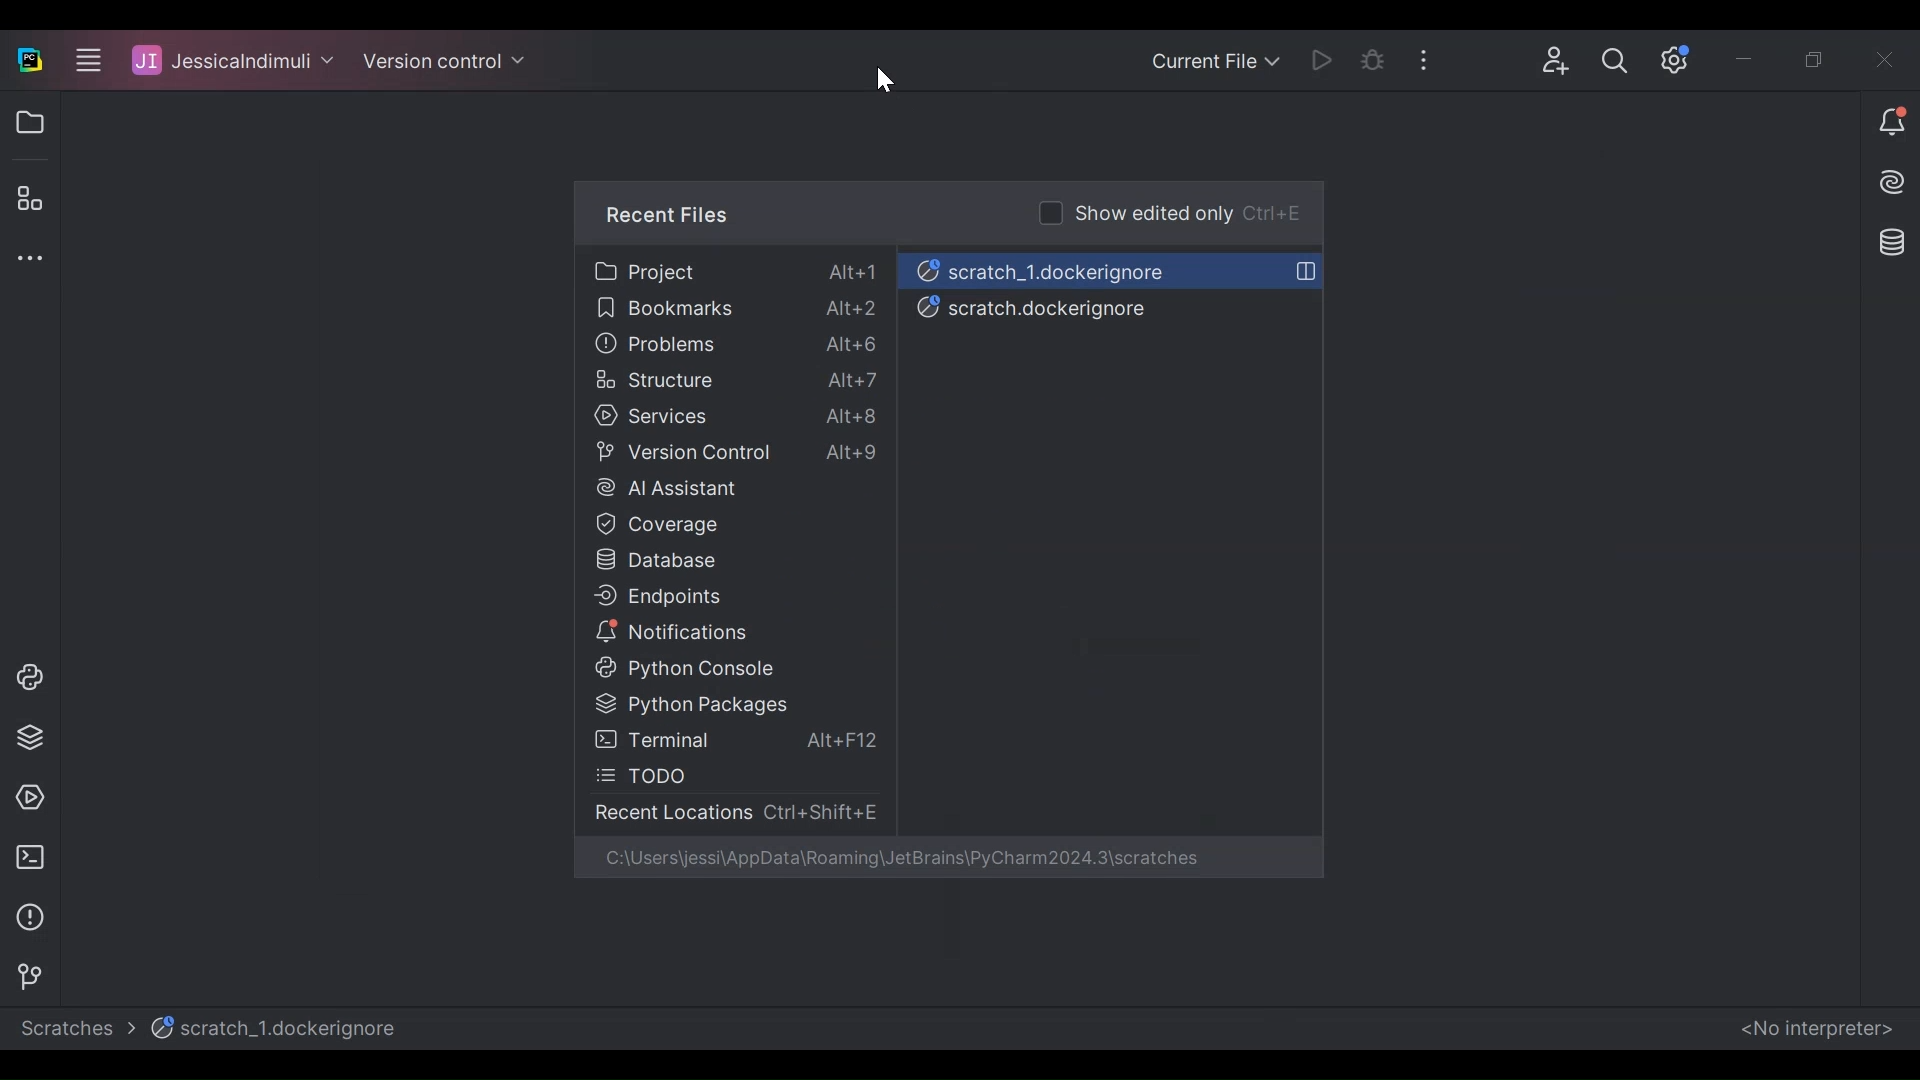 The image size is (1920, 1080). I want to click on PyCharm Desktop Icon, so click(30, 62).